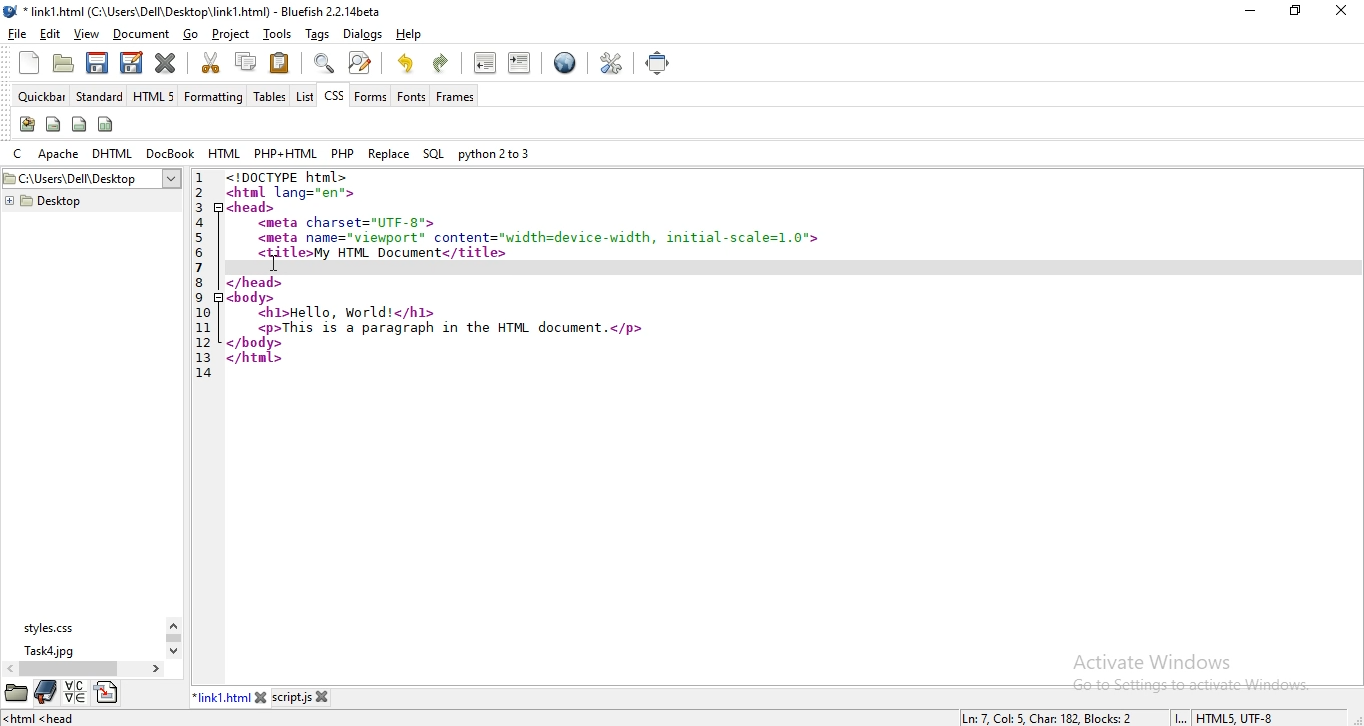  I want to click on close current file, so click(165, 65).